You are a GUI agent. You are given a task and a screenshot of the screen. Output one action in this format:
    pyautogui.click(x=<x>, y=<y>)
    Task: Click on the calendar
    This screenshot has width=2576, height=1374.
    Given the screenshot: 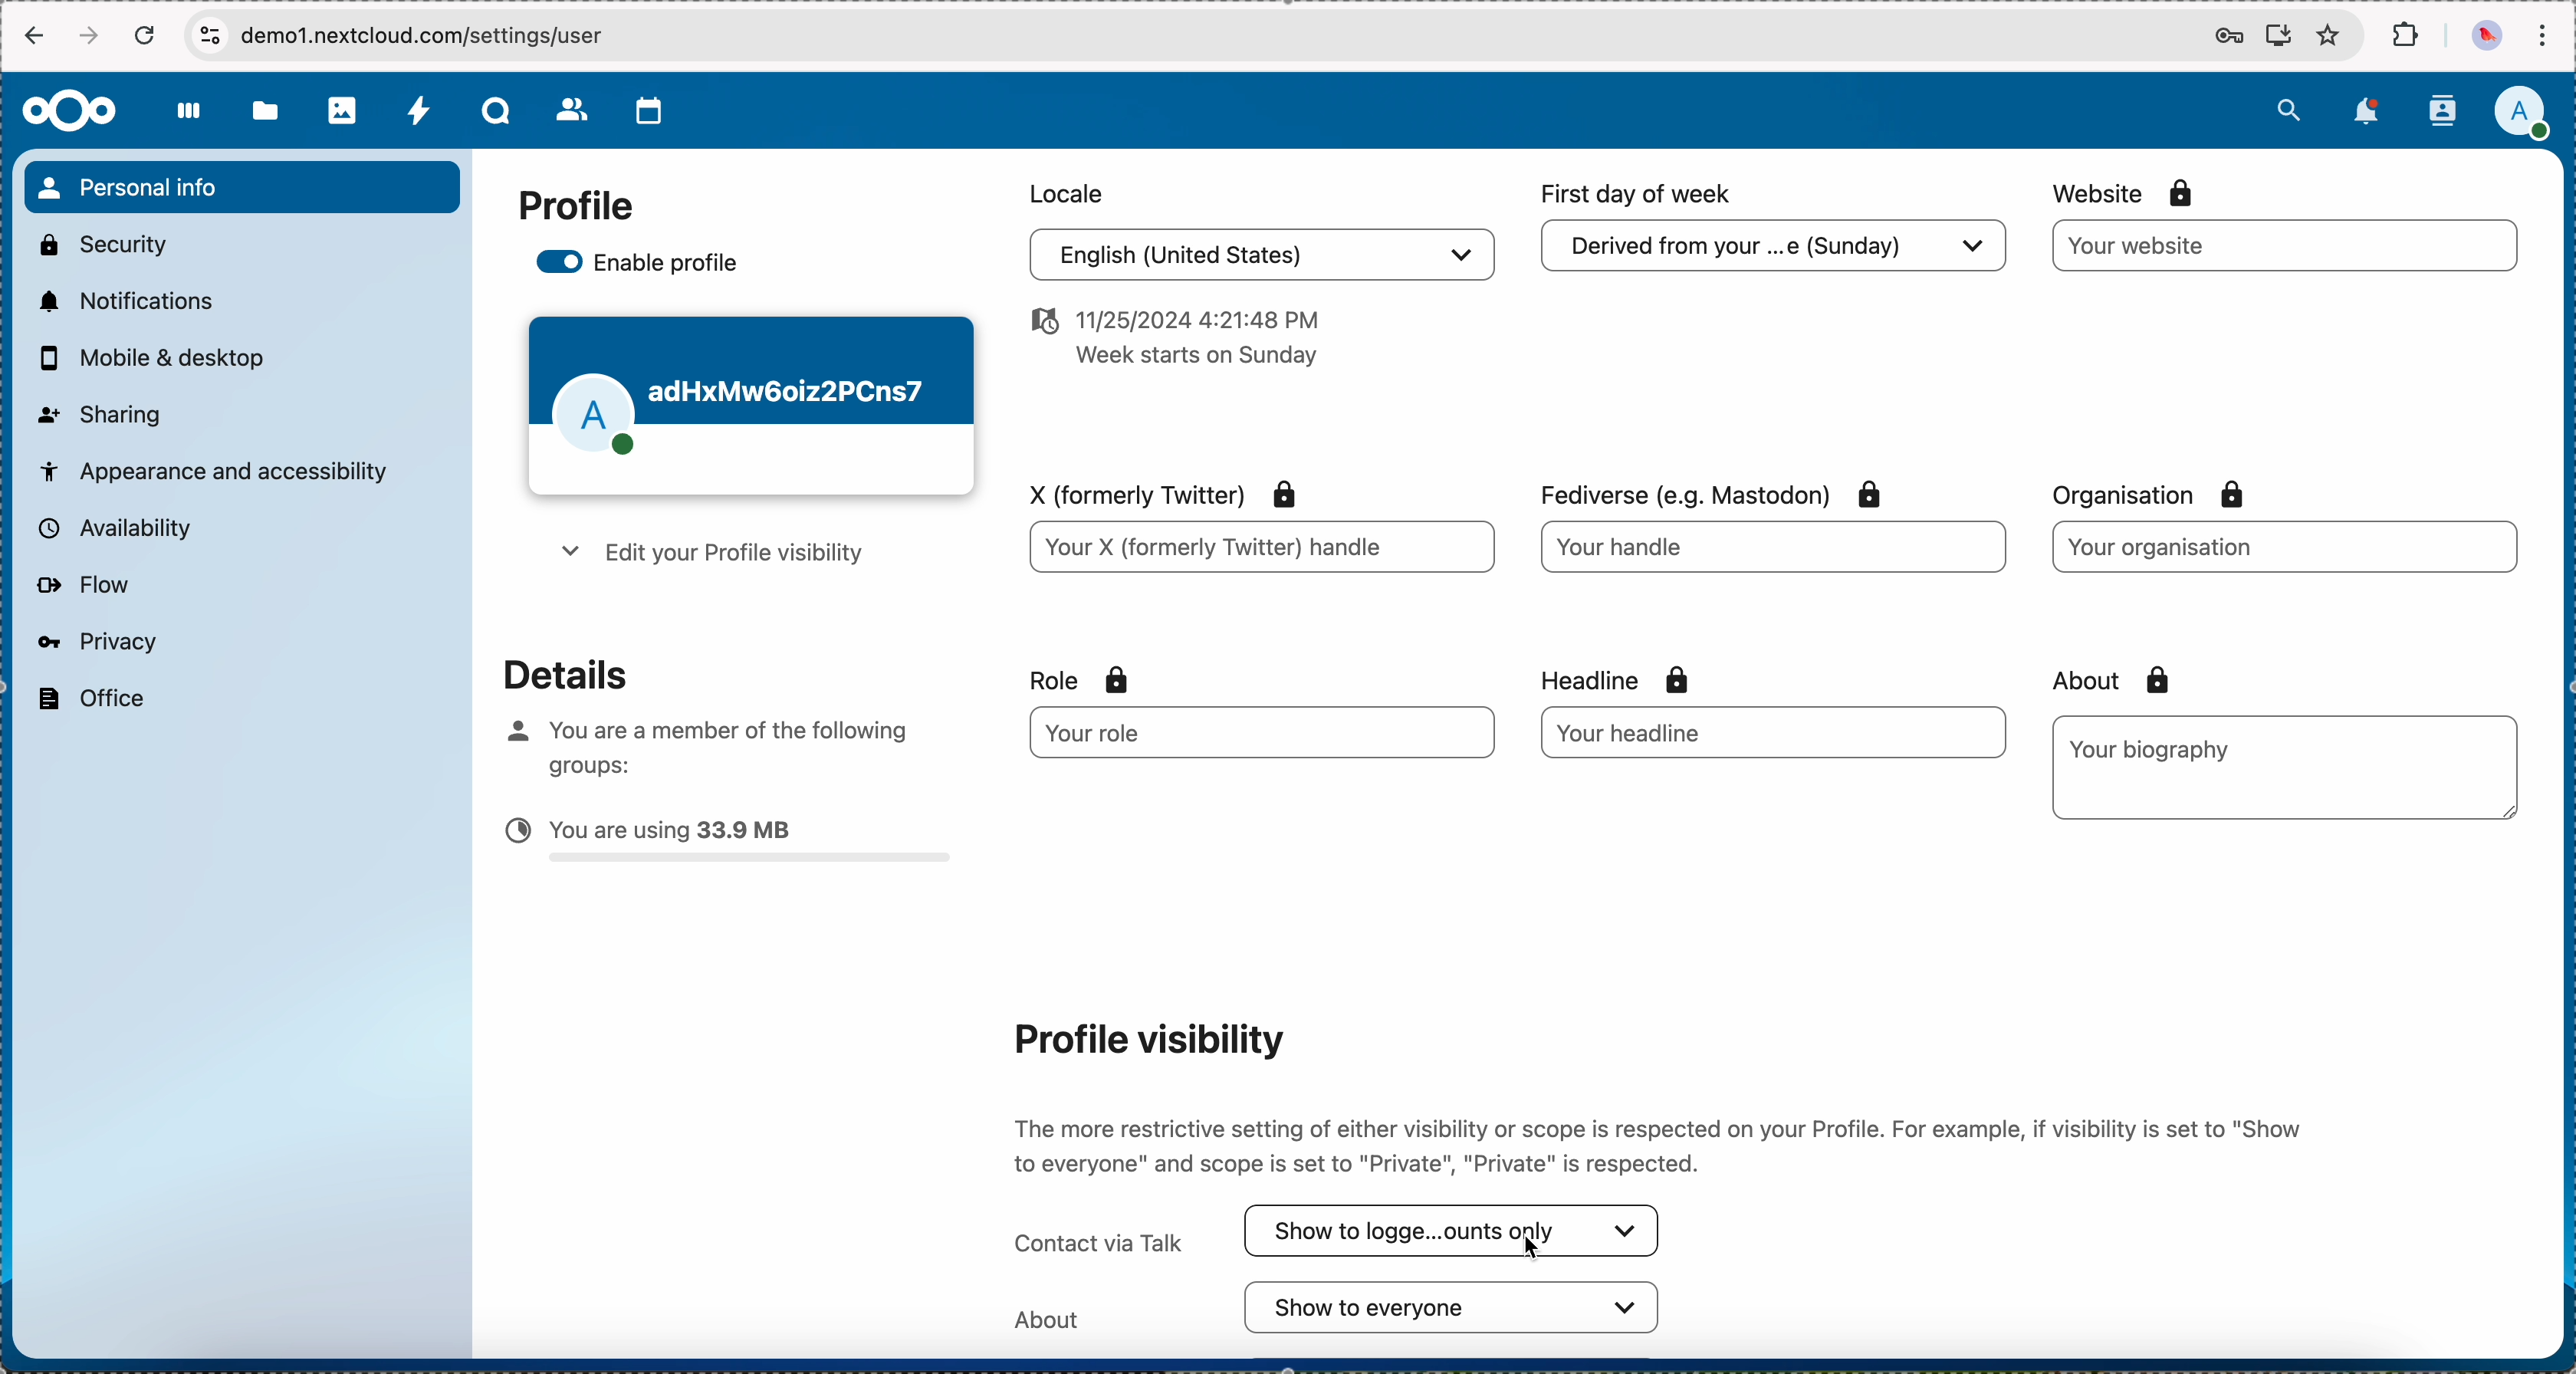 What is the action you would take?
    pyautogui.click(x=650, y=111)
    